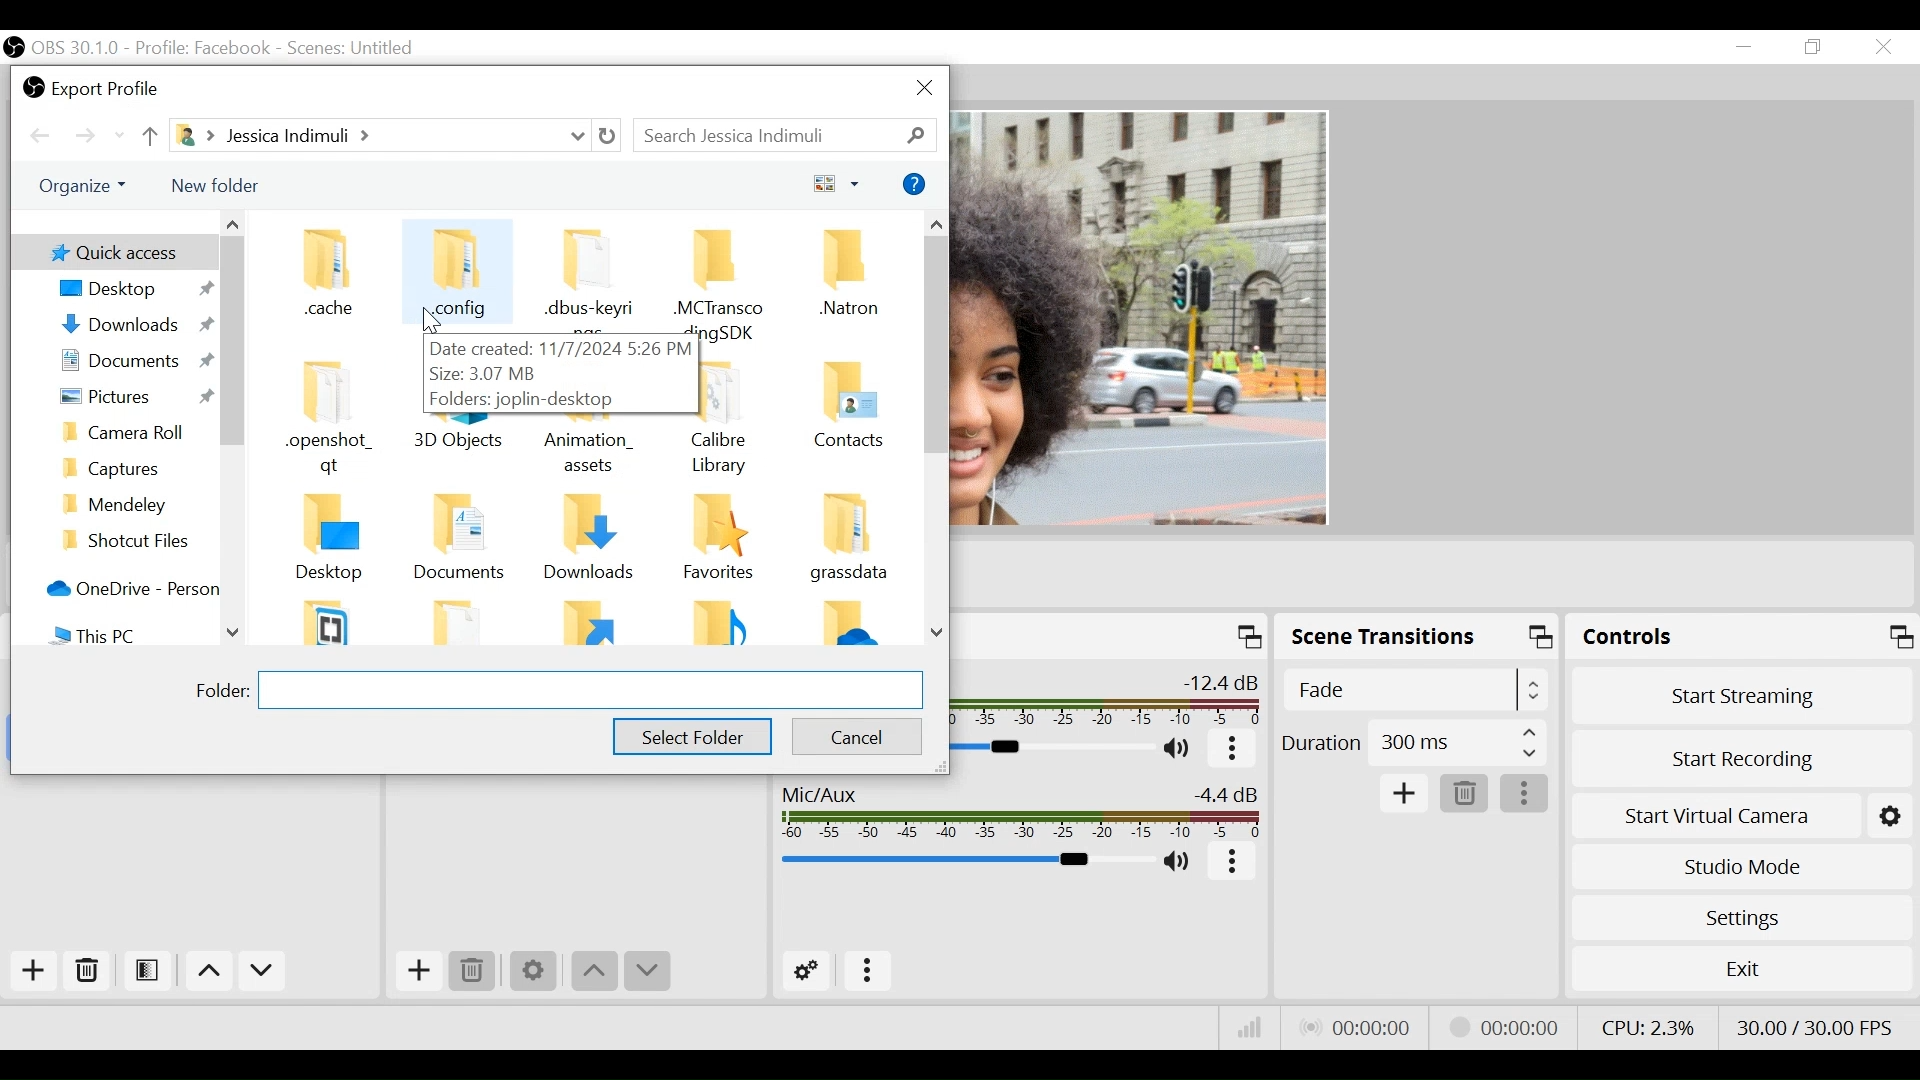 Image resolution: width=1920 pixels, height=1080 pixels. What do you see at coordinates (418, 972) in the screenshot?
I see `Add` at bounding box center [418, 972].